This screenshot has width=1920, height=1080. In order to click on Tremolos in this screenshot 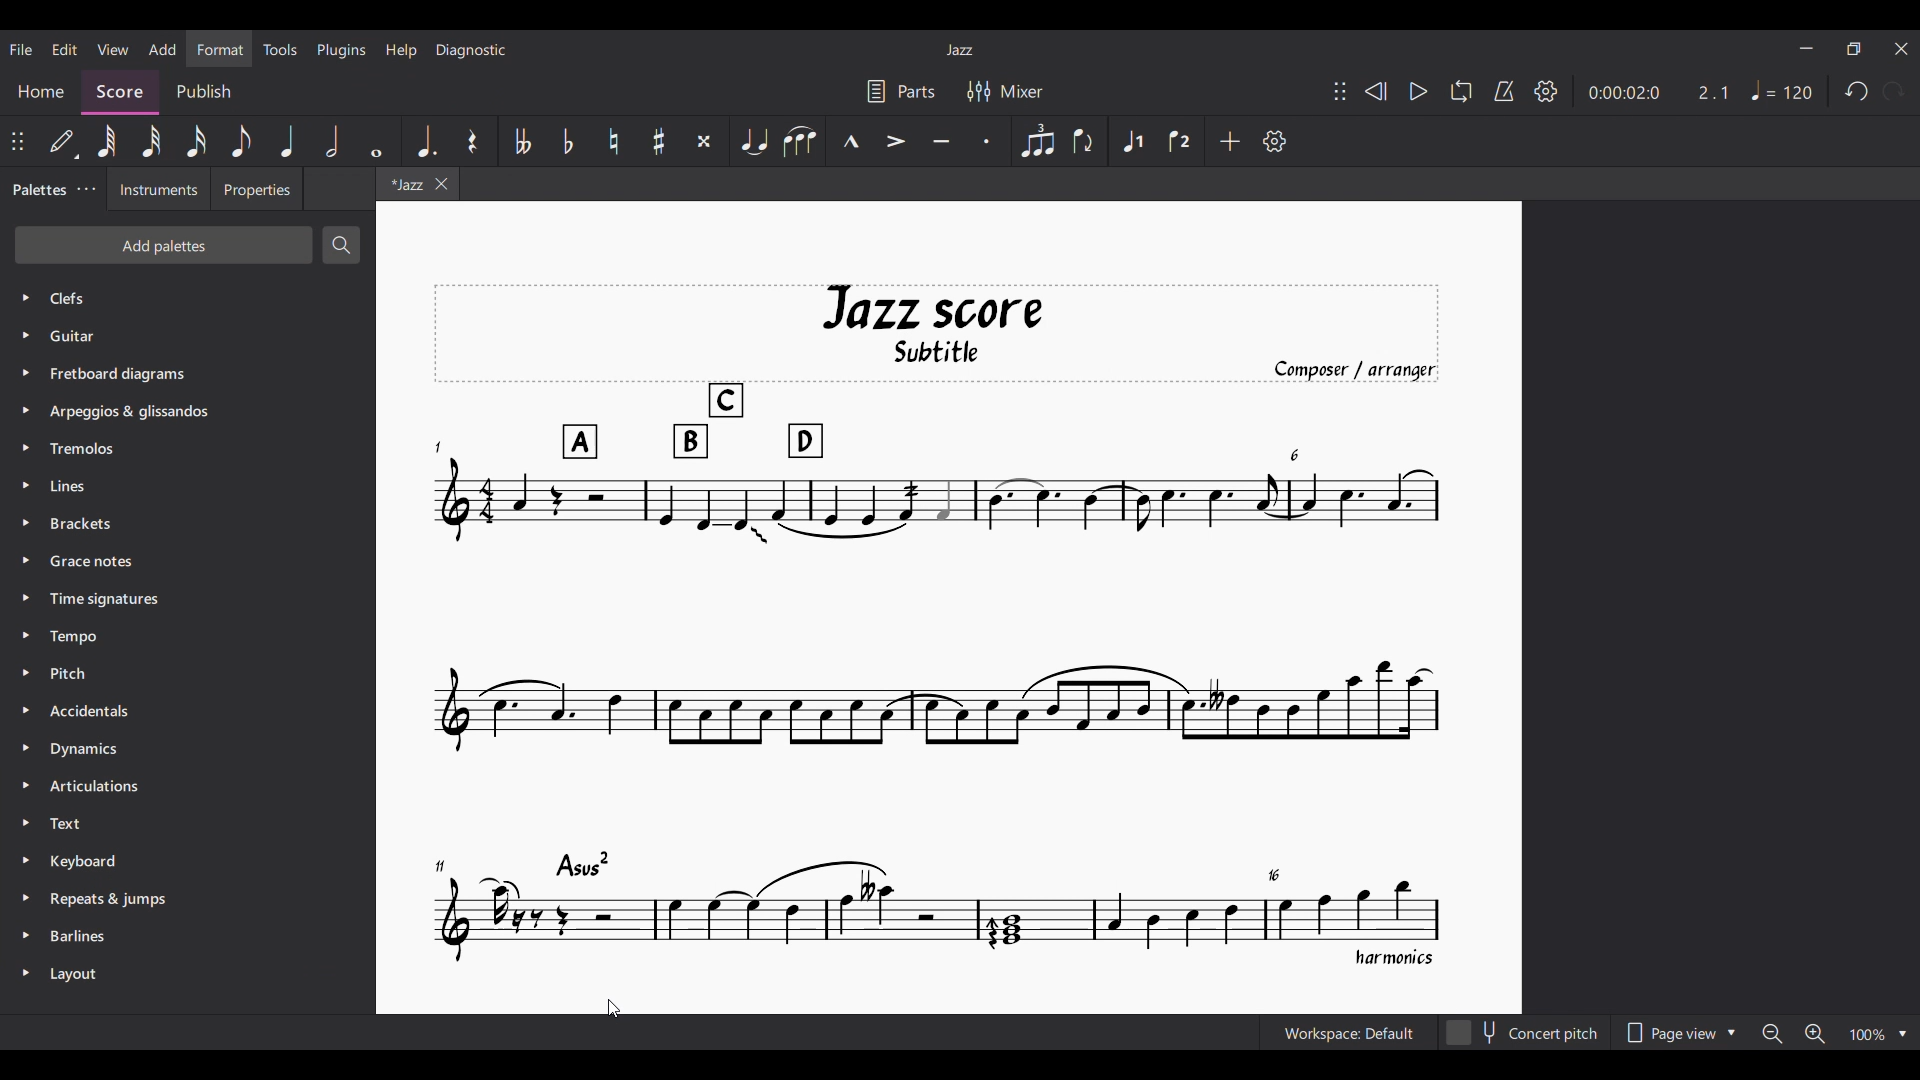, I will do `click(80, 452)`.